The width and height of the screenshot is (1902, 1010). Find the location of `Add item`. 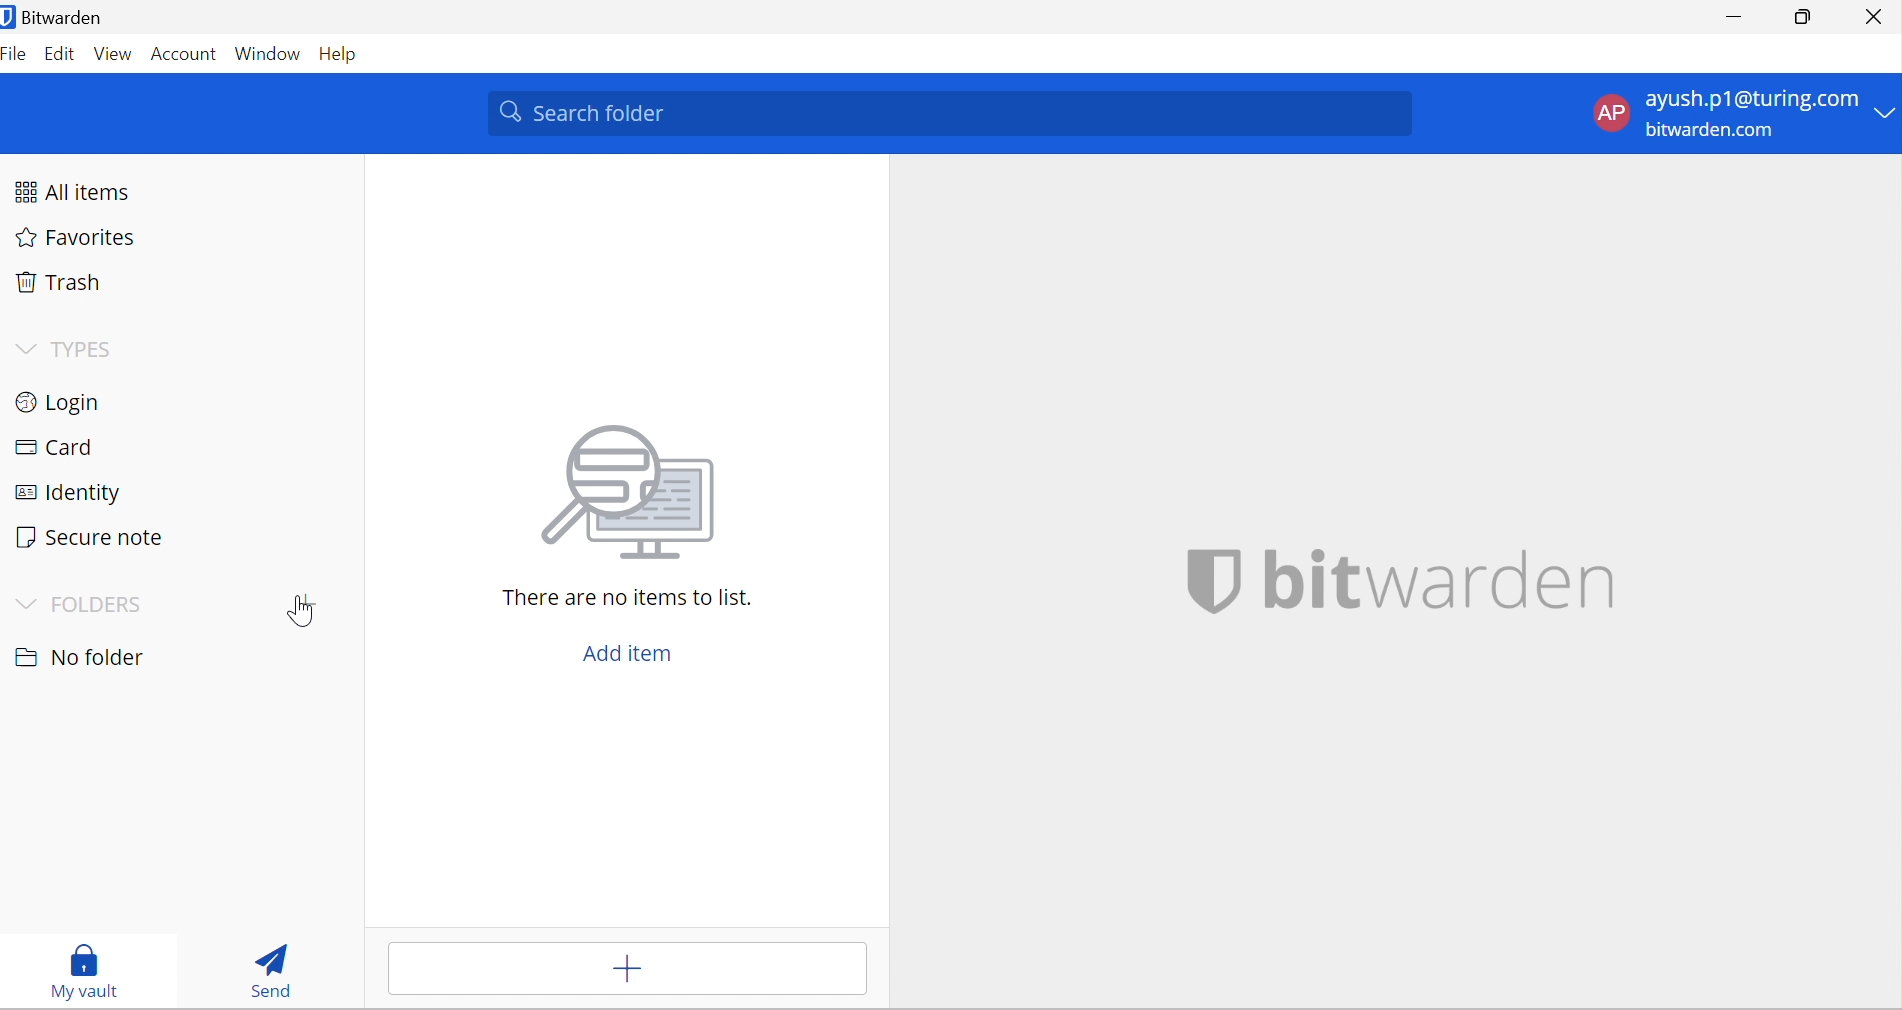

Add item is located at coordinates (626, 970).